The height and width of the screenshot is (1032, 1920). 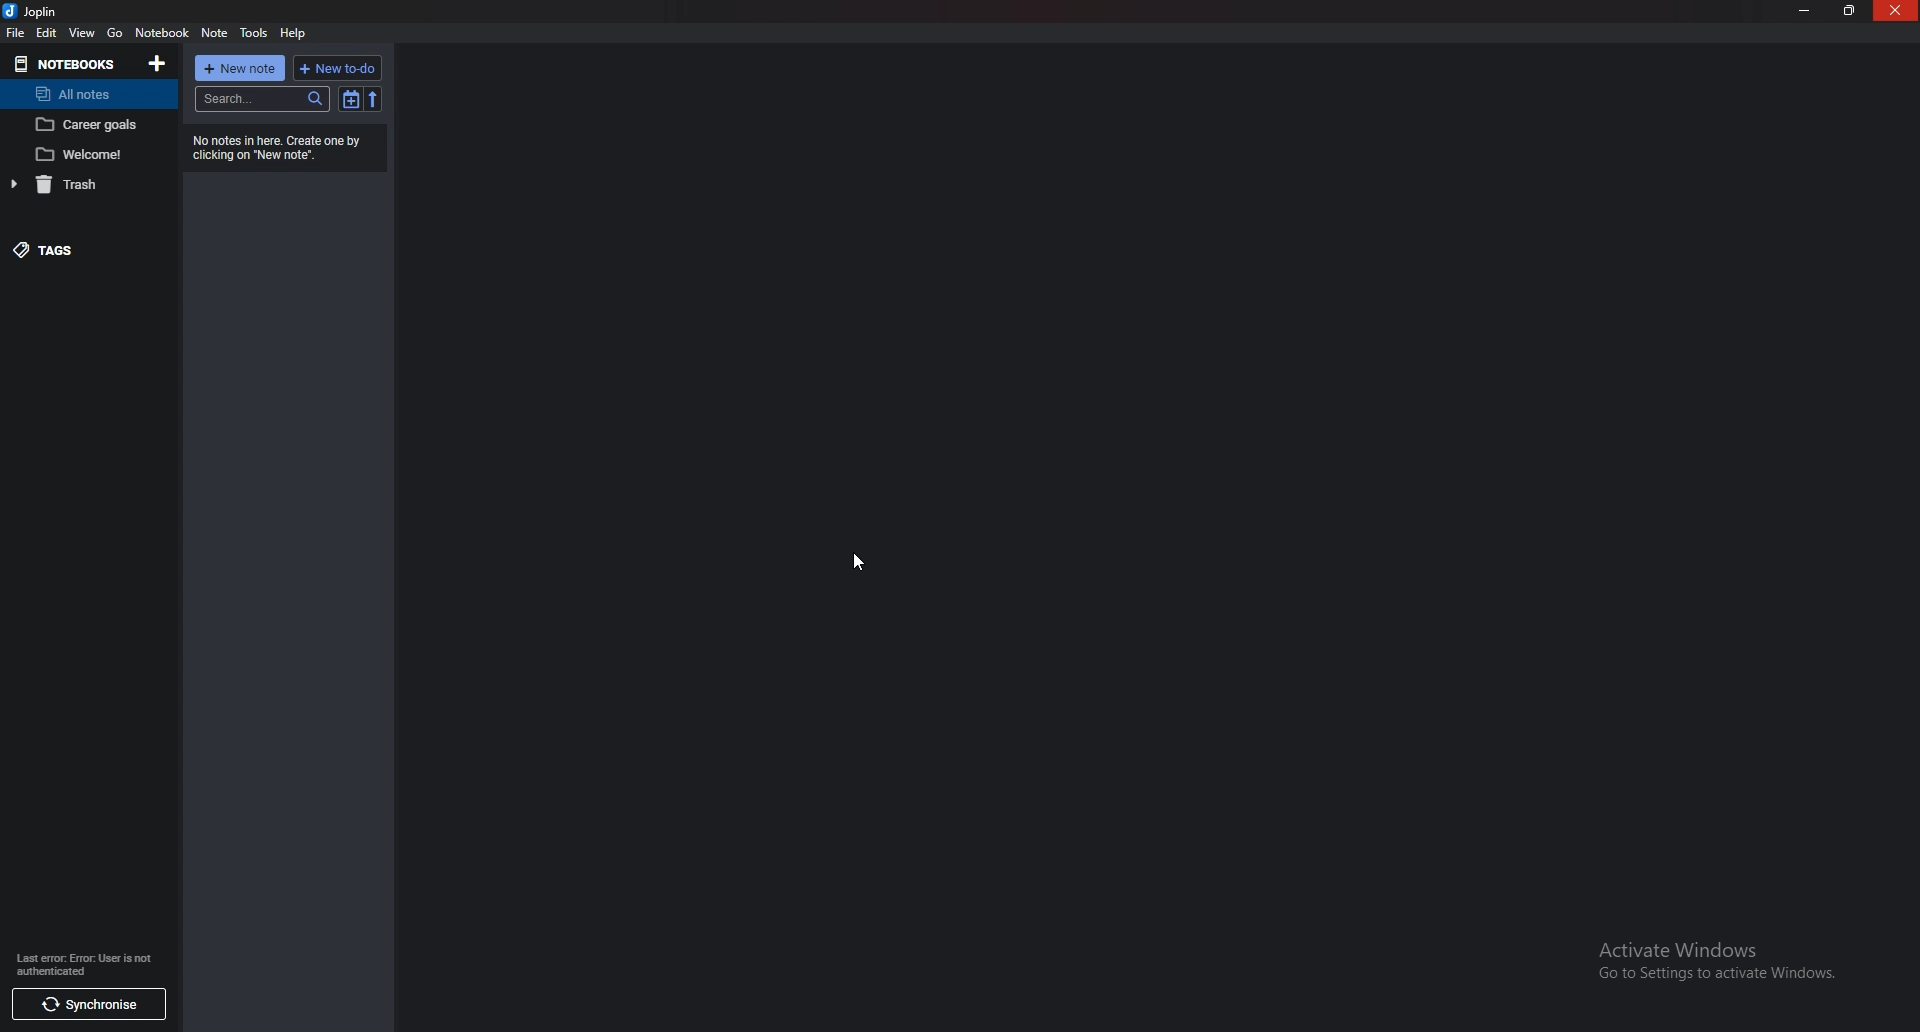 What do you see at coordinates (162, 34) in the screenshot?
I see `Note book` at bounding box center [162, 34].